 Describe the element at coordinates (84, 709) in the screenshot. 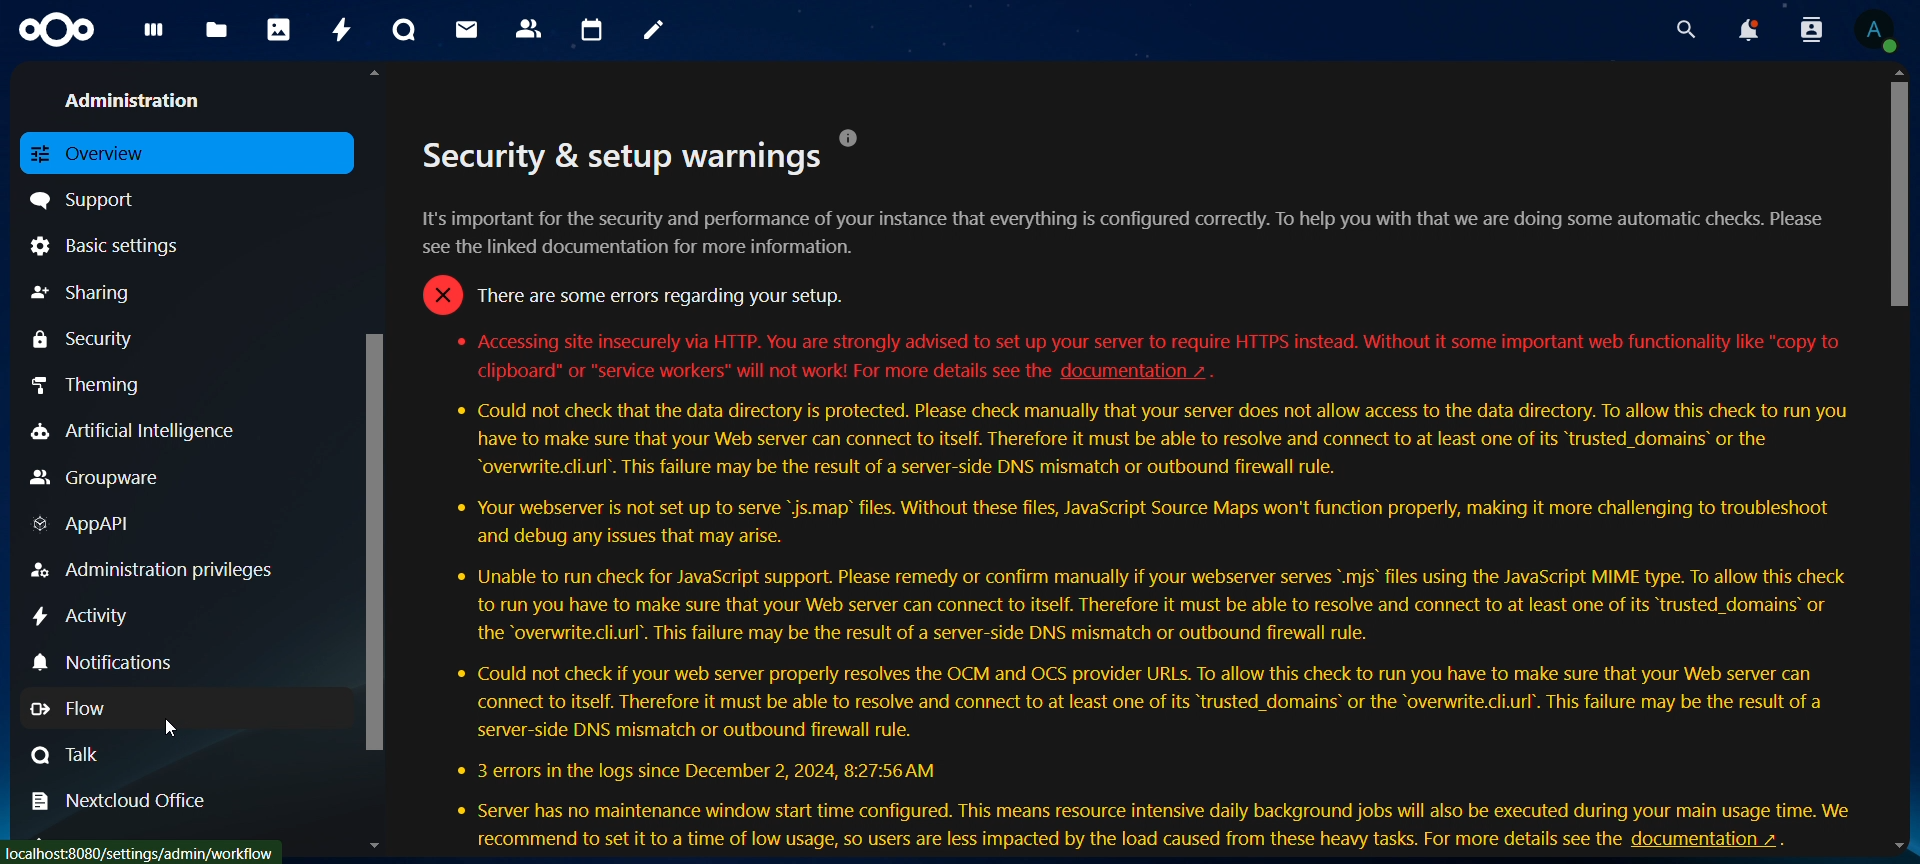

I see `flow` at that location.